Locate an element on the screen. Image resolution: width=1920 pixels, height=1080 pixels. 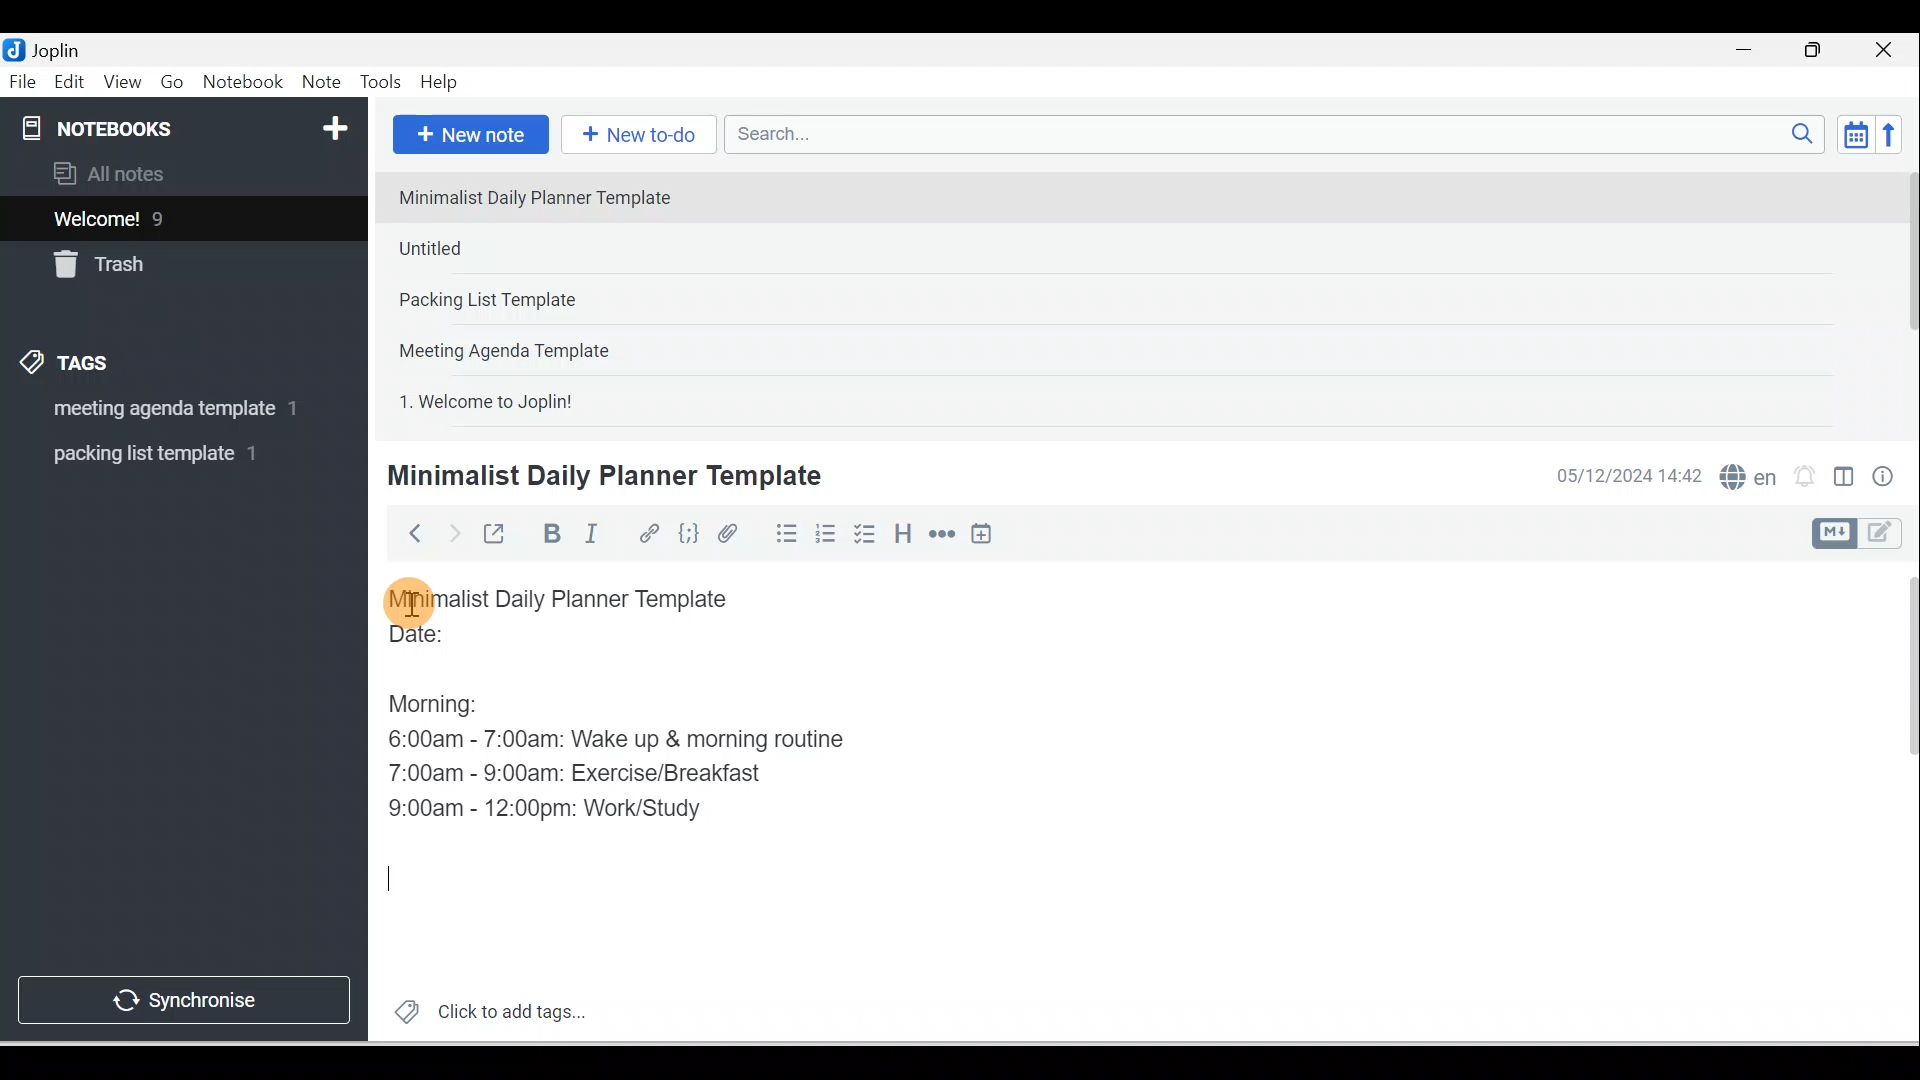
Tag 1 is located at coordinates (157, 410).